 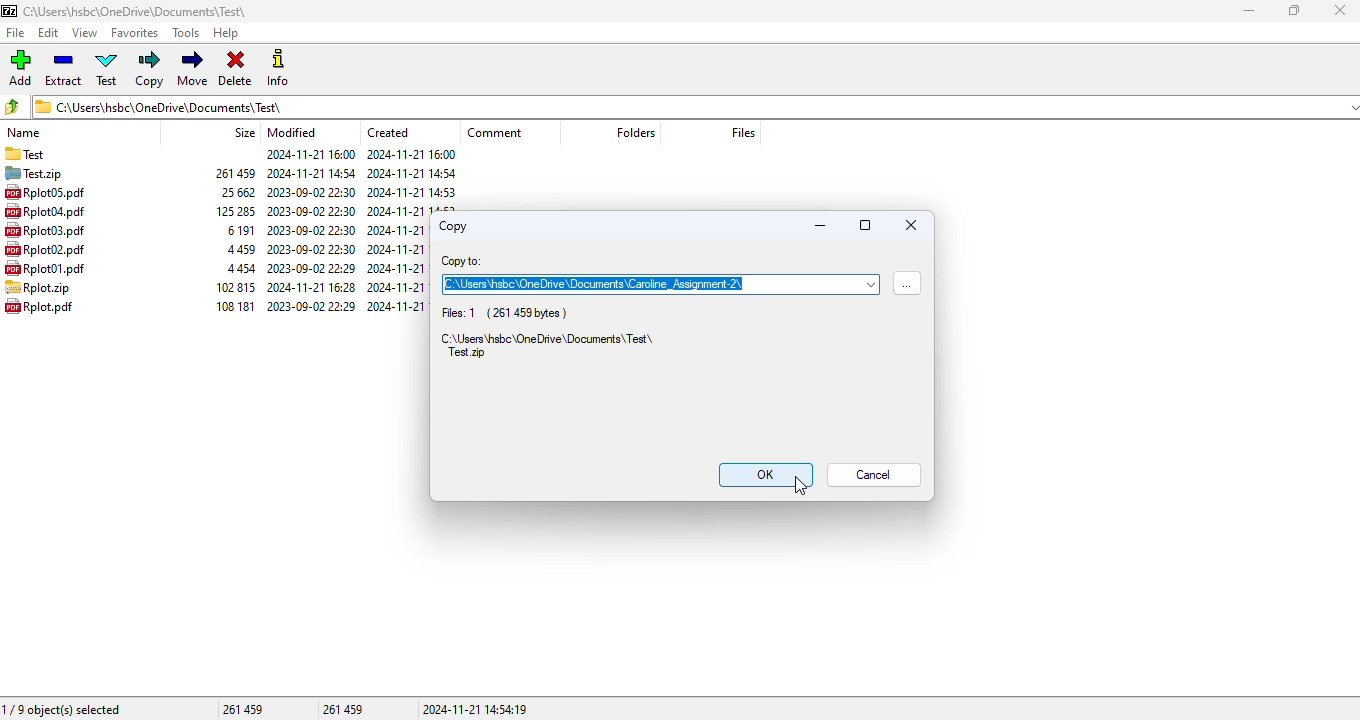 What do you see at coordinates (453, 227) in the screenshot?
I see `copy` at bounding box center [453, 227].